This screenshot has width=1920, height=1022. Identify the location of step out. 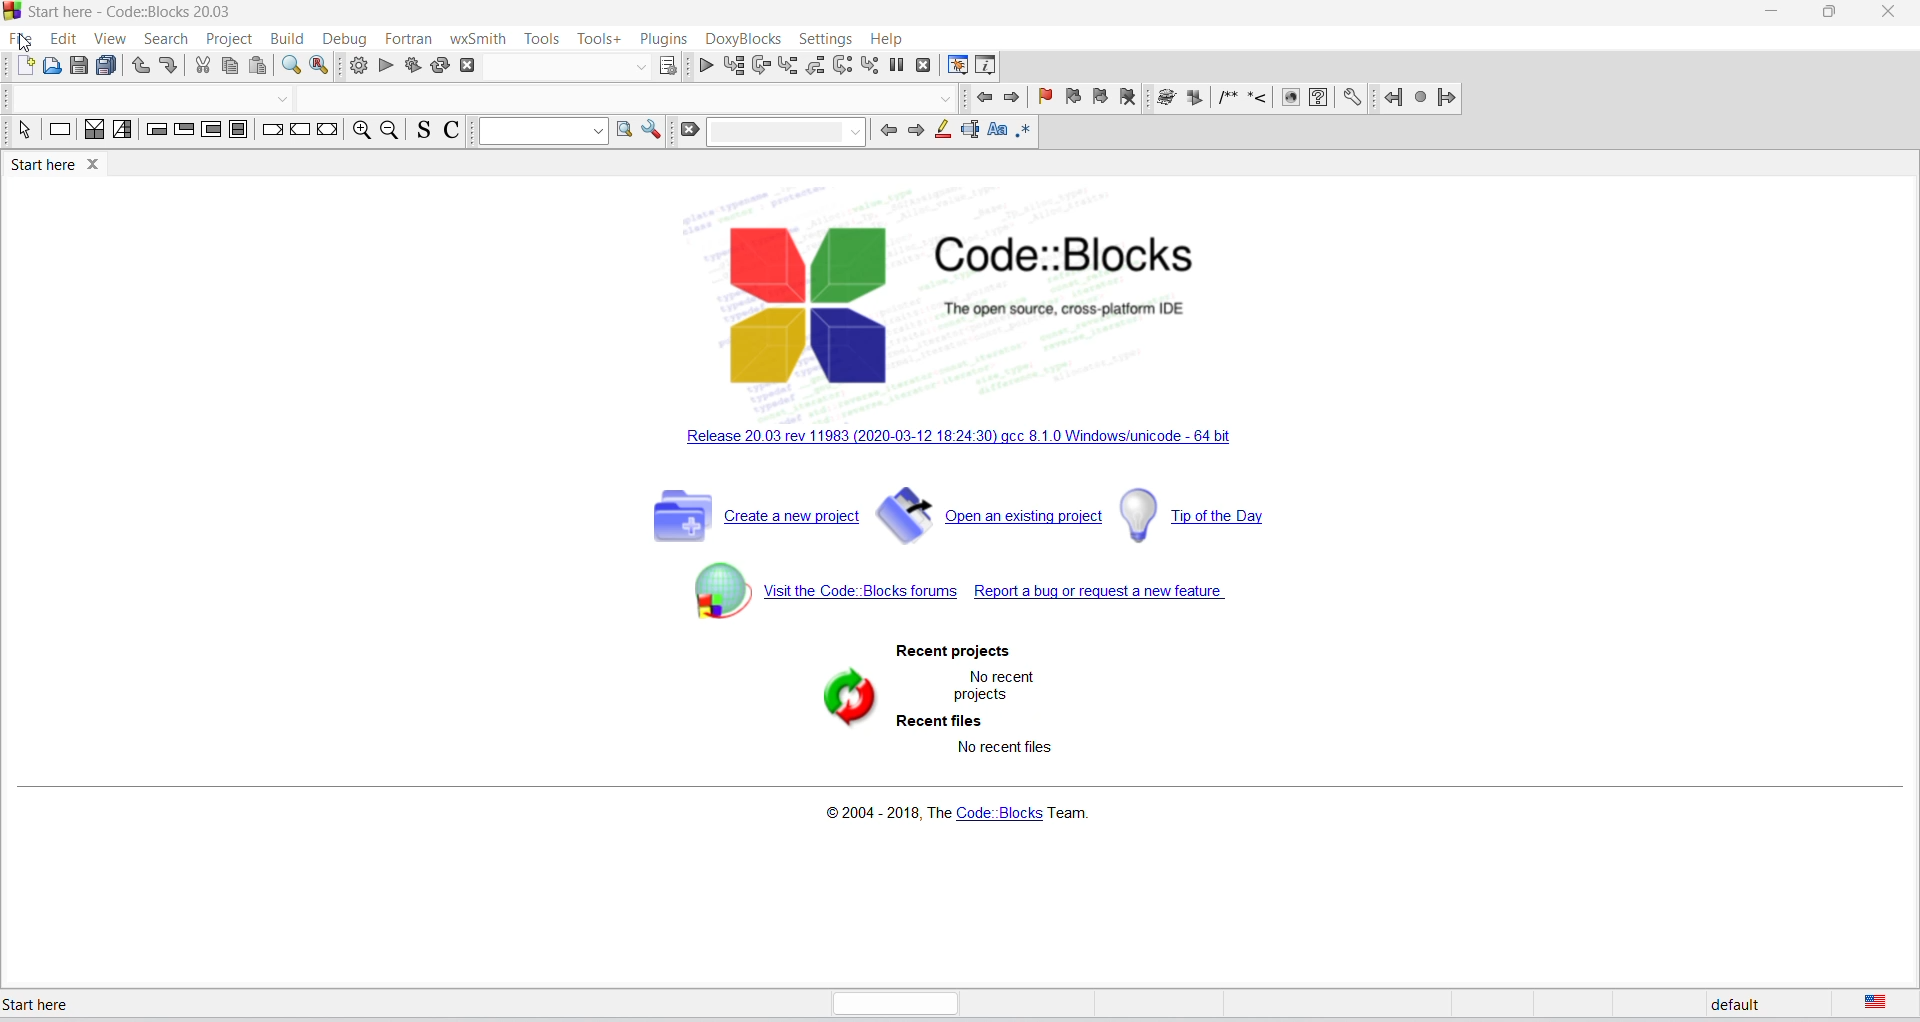
(815, 66).